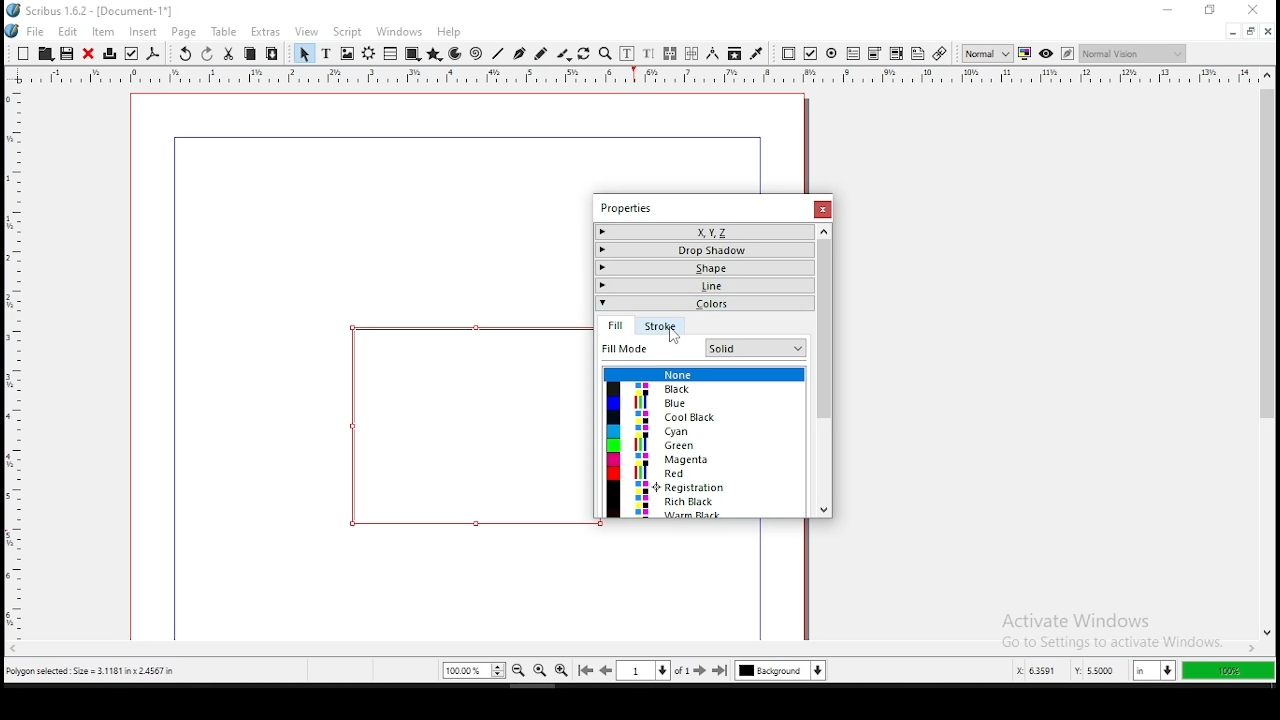 The height and width of the screenshot is (720, 1280). Describe the element at coordinates (271, 54) in the screenshot. I see `paste` at that location.